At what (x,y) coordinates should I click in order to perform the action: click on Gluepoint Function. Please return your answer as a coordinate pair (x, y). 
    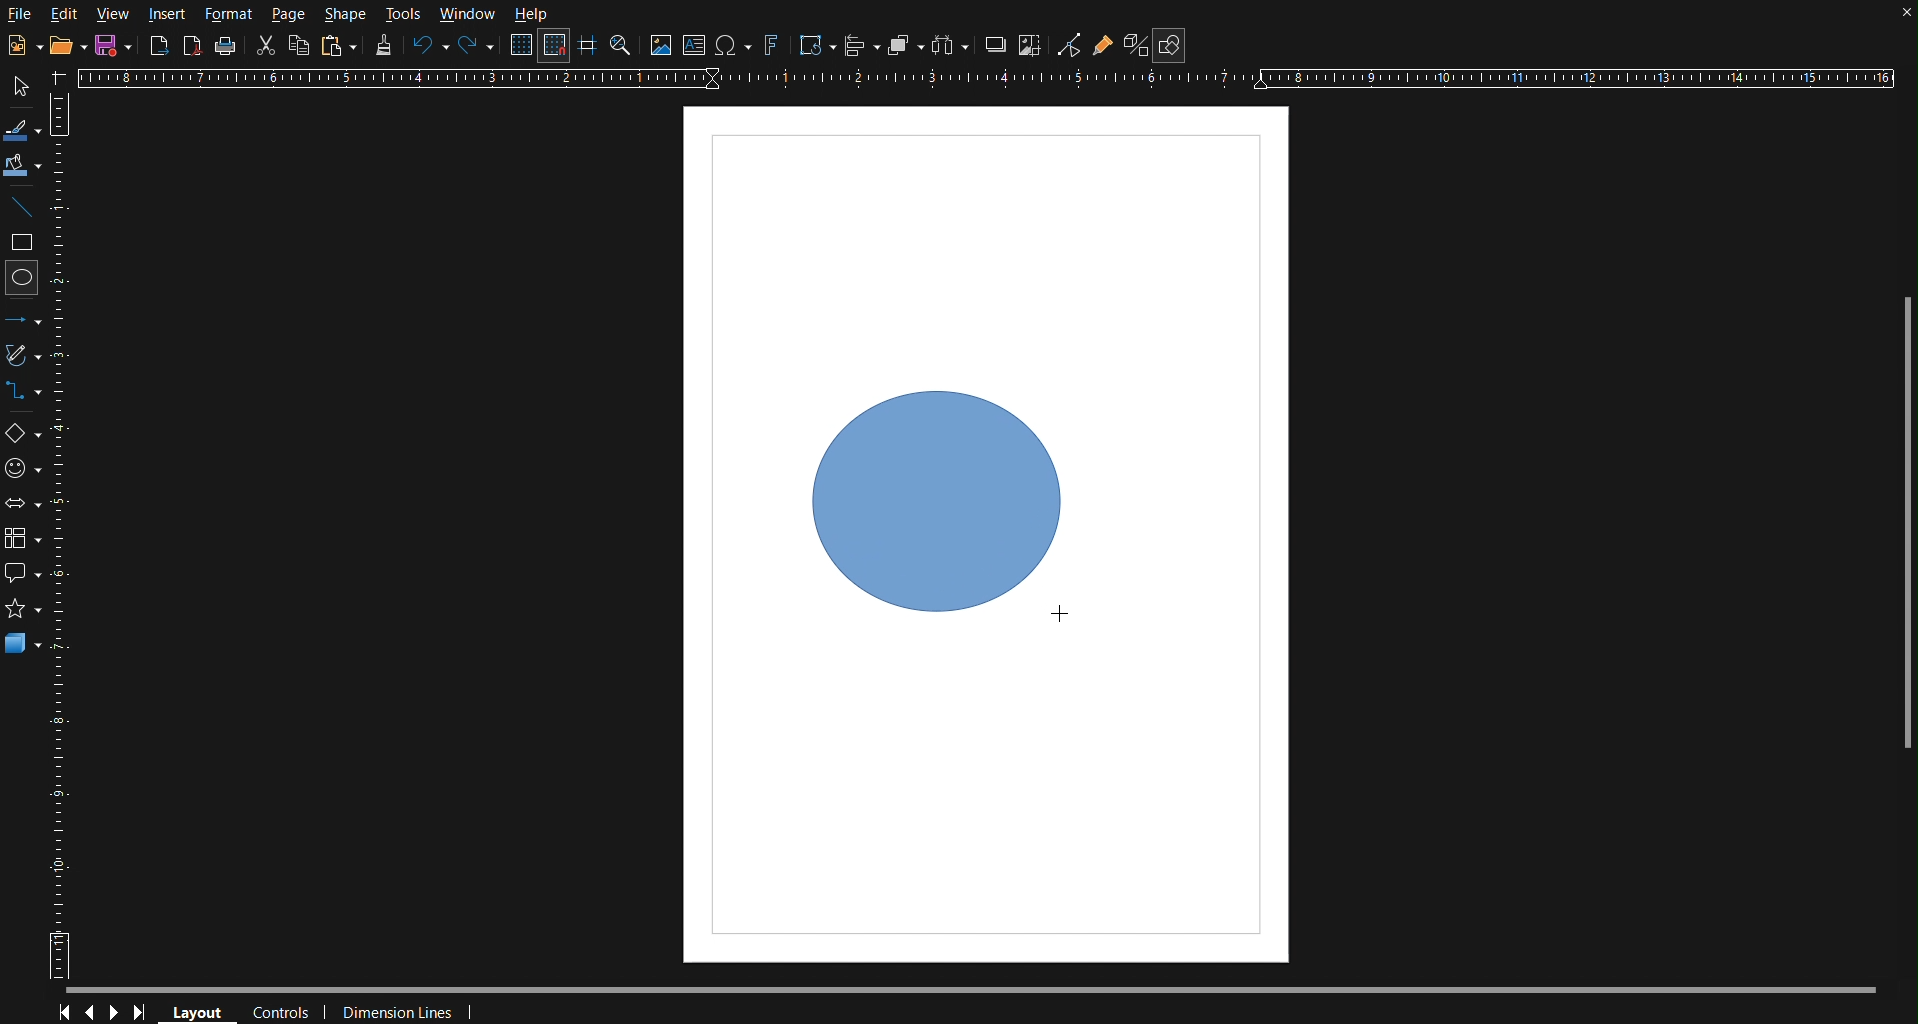
    Looking at the image, I should click on (1103, 47).